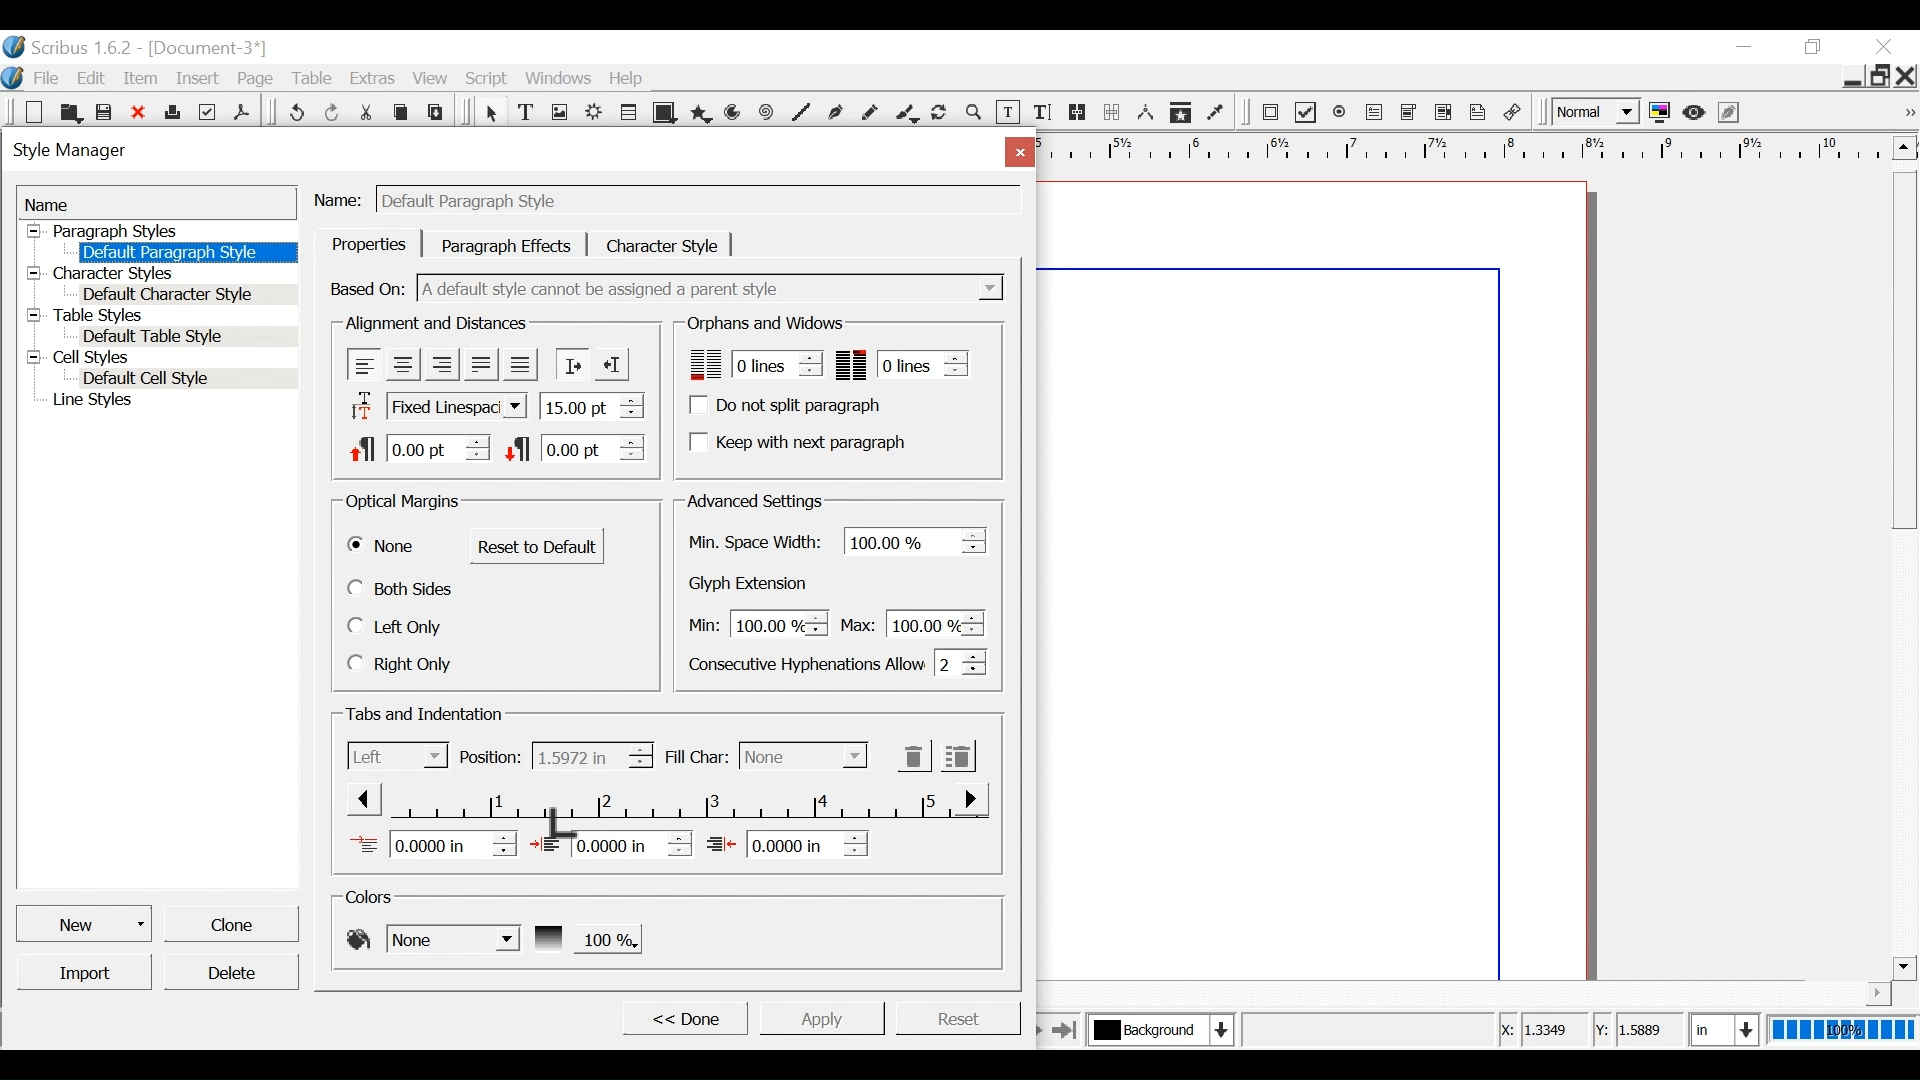  What do you see at coordinates (1598, 112) in the screenshot?
I see `Select the image preview quality` at bounding box center [1598, 112].